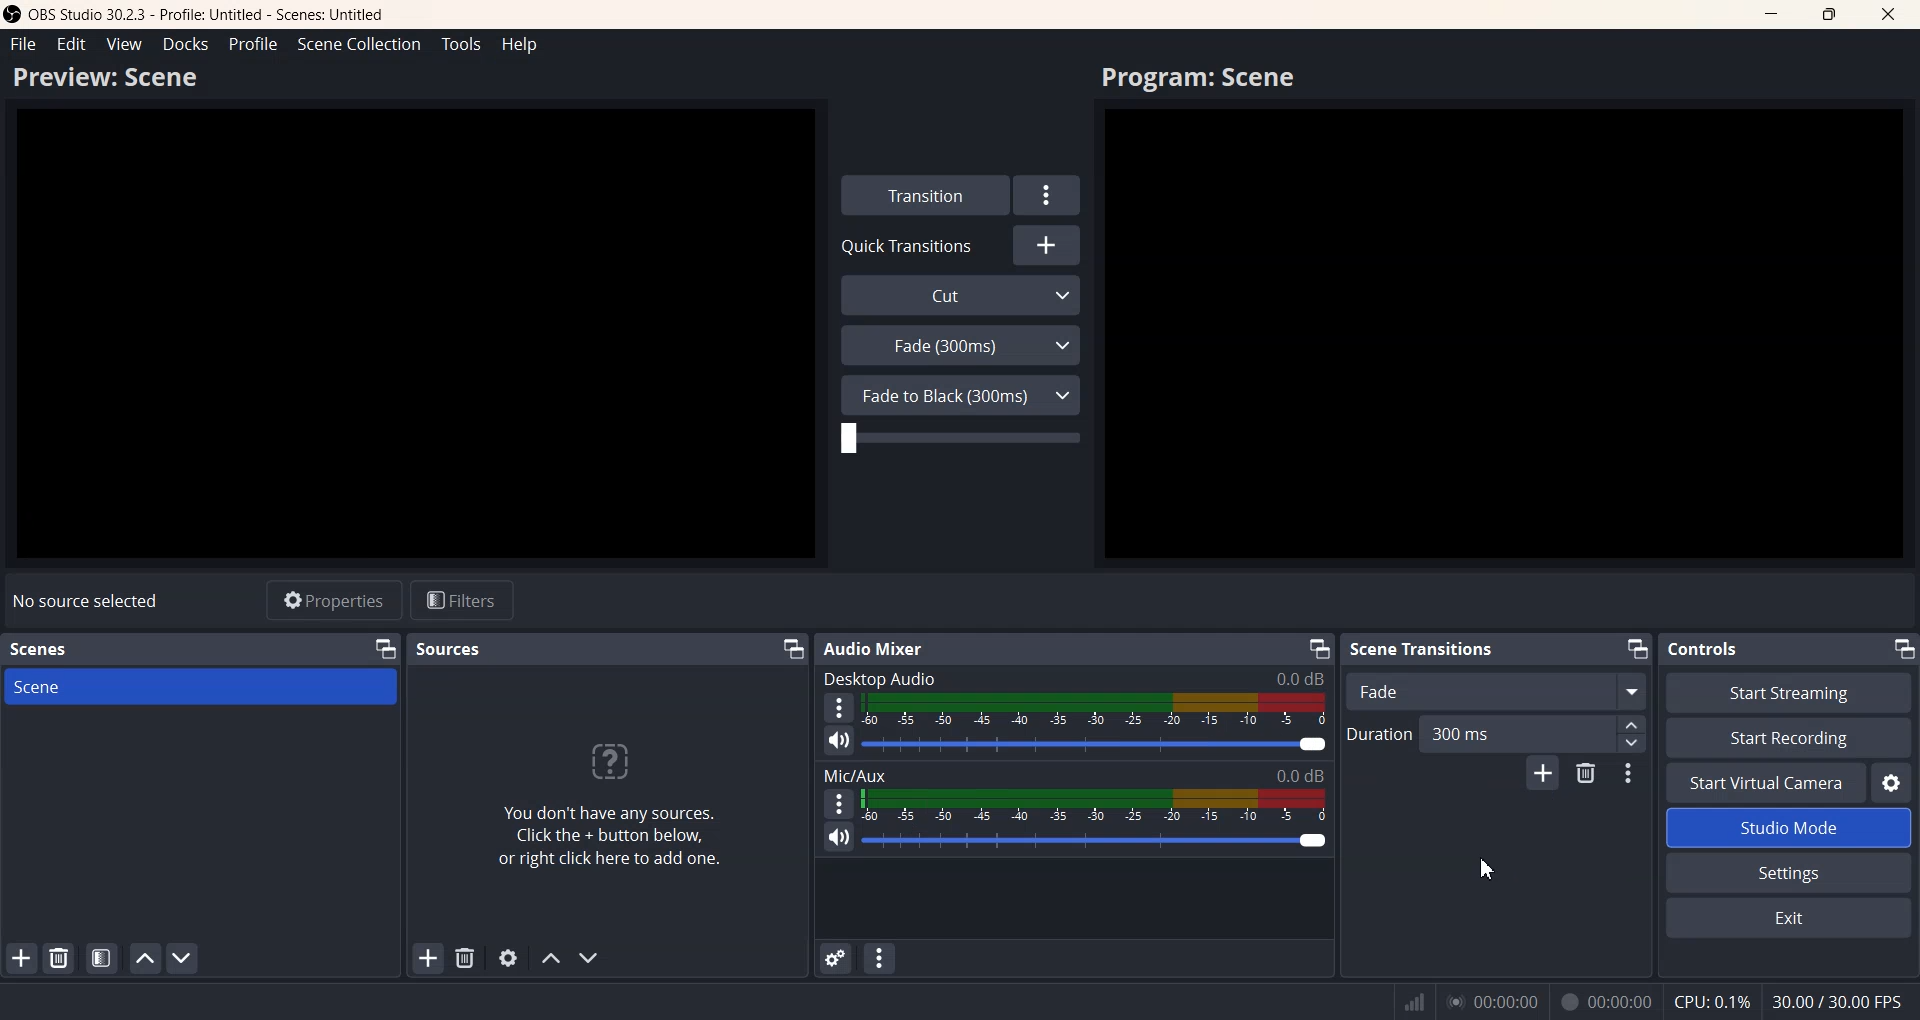 Image resolution: width=1920 pixels, height=1020 pixels. Describe the element at coordinates (1636, 650) in the screenshot. I see `Minimize` at that location.